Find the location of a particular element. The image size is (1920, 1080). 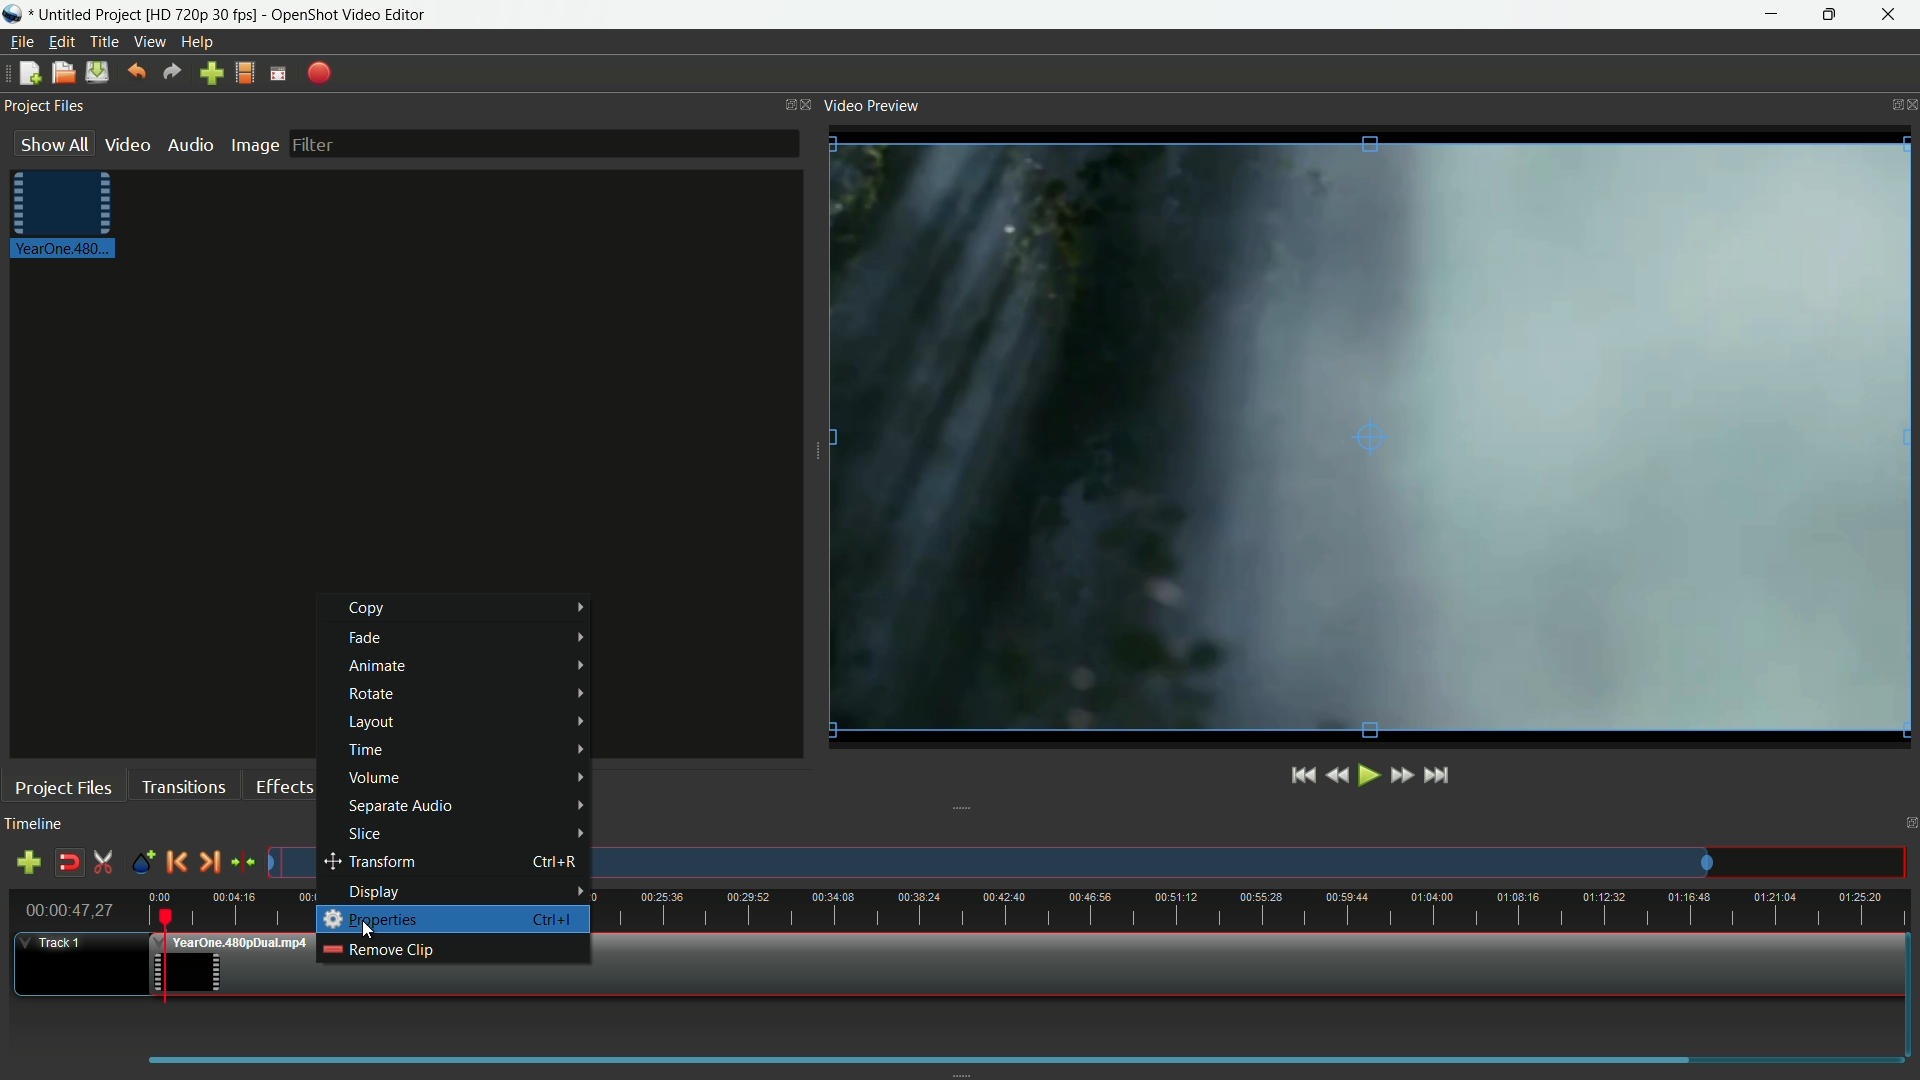

app name is located at coordinates (350, 14).